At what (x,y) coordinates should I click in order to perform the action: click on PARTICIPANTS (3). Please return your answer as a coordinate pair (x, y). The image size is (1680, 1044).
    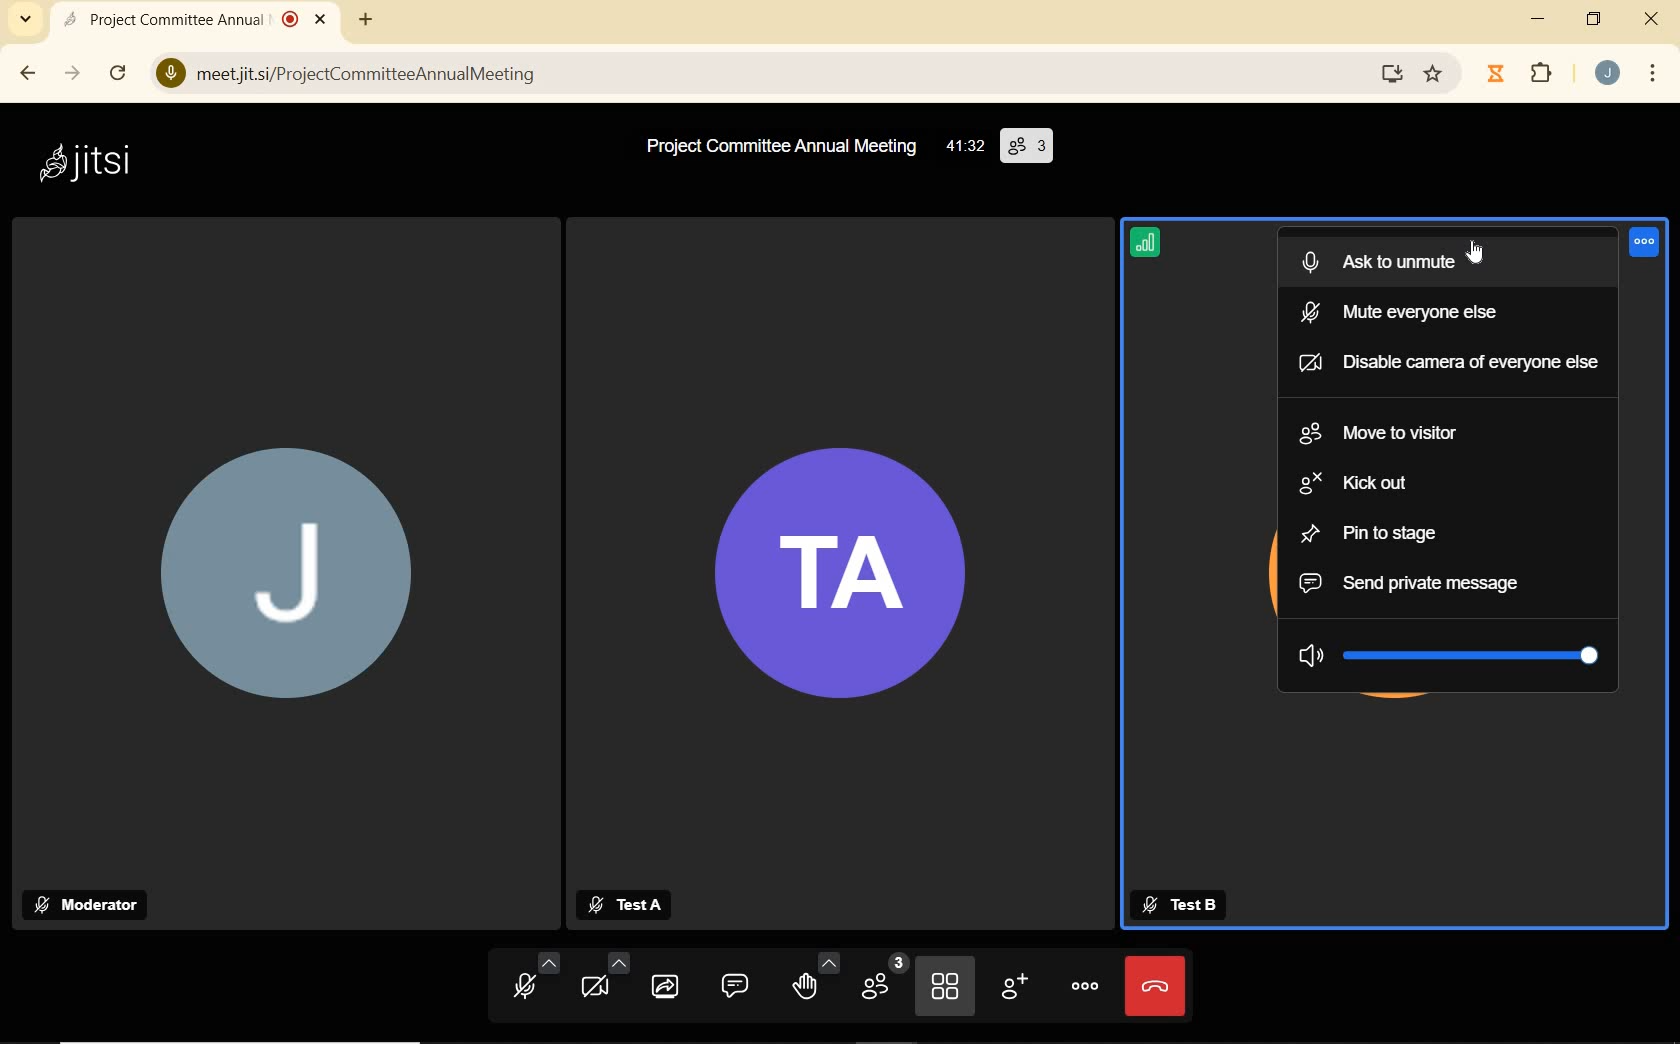
    Looking at the image, I should click on (1027, 146).